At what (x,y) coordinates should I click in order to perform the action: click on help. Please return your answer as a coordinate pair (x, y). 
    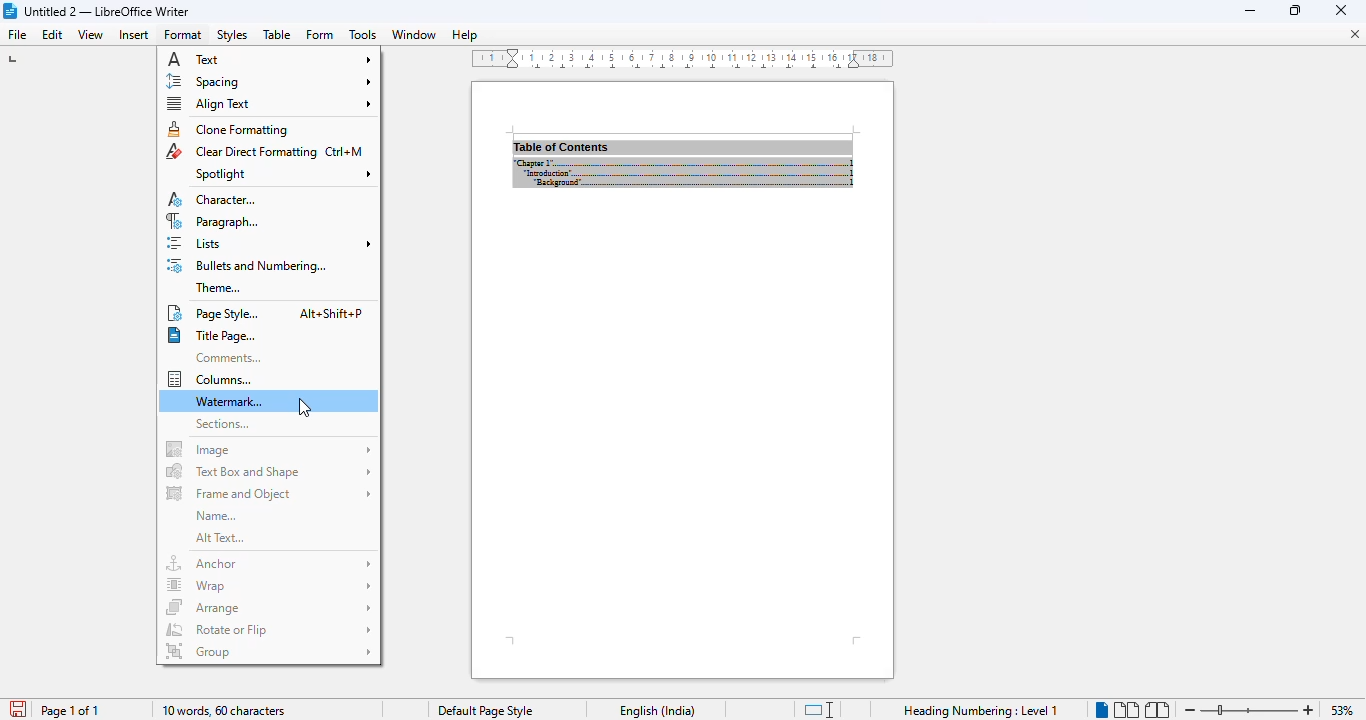
    Looking at the image, I should click on (465, 34).